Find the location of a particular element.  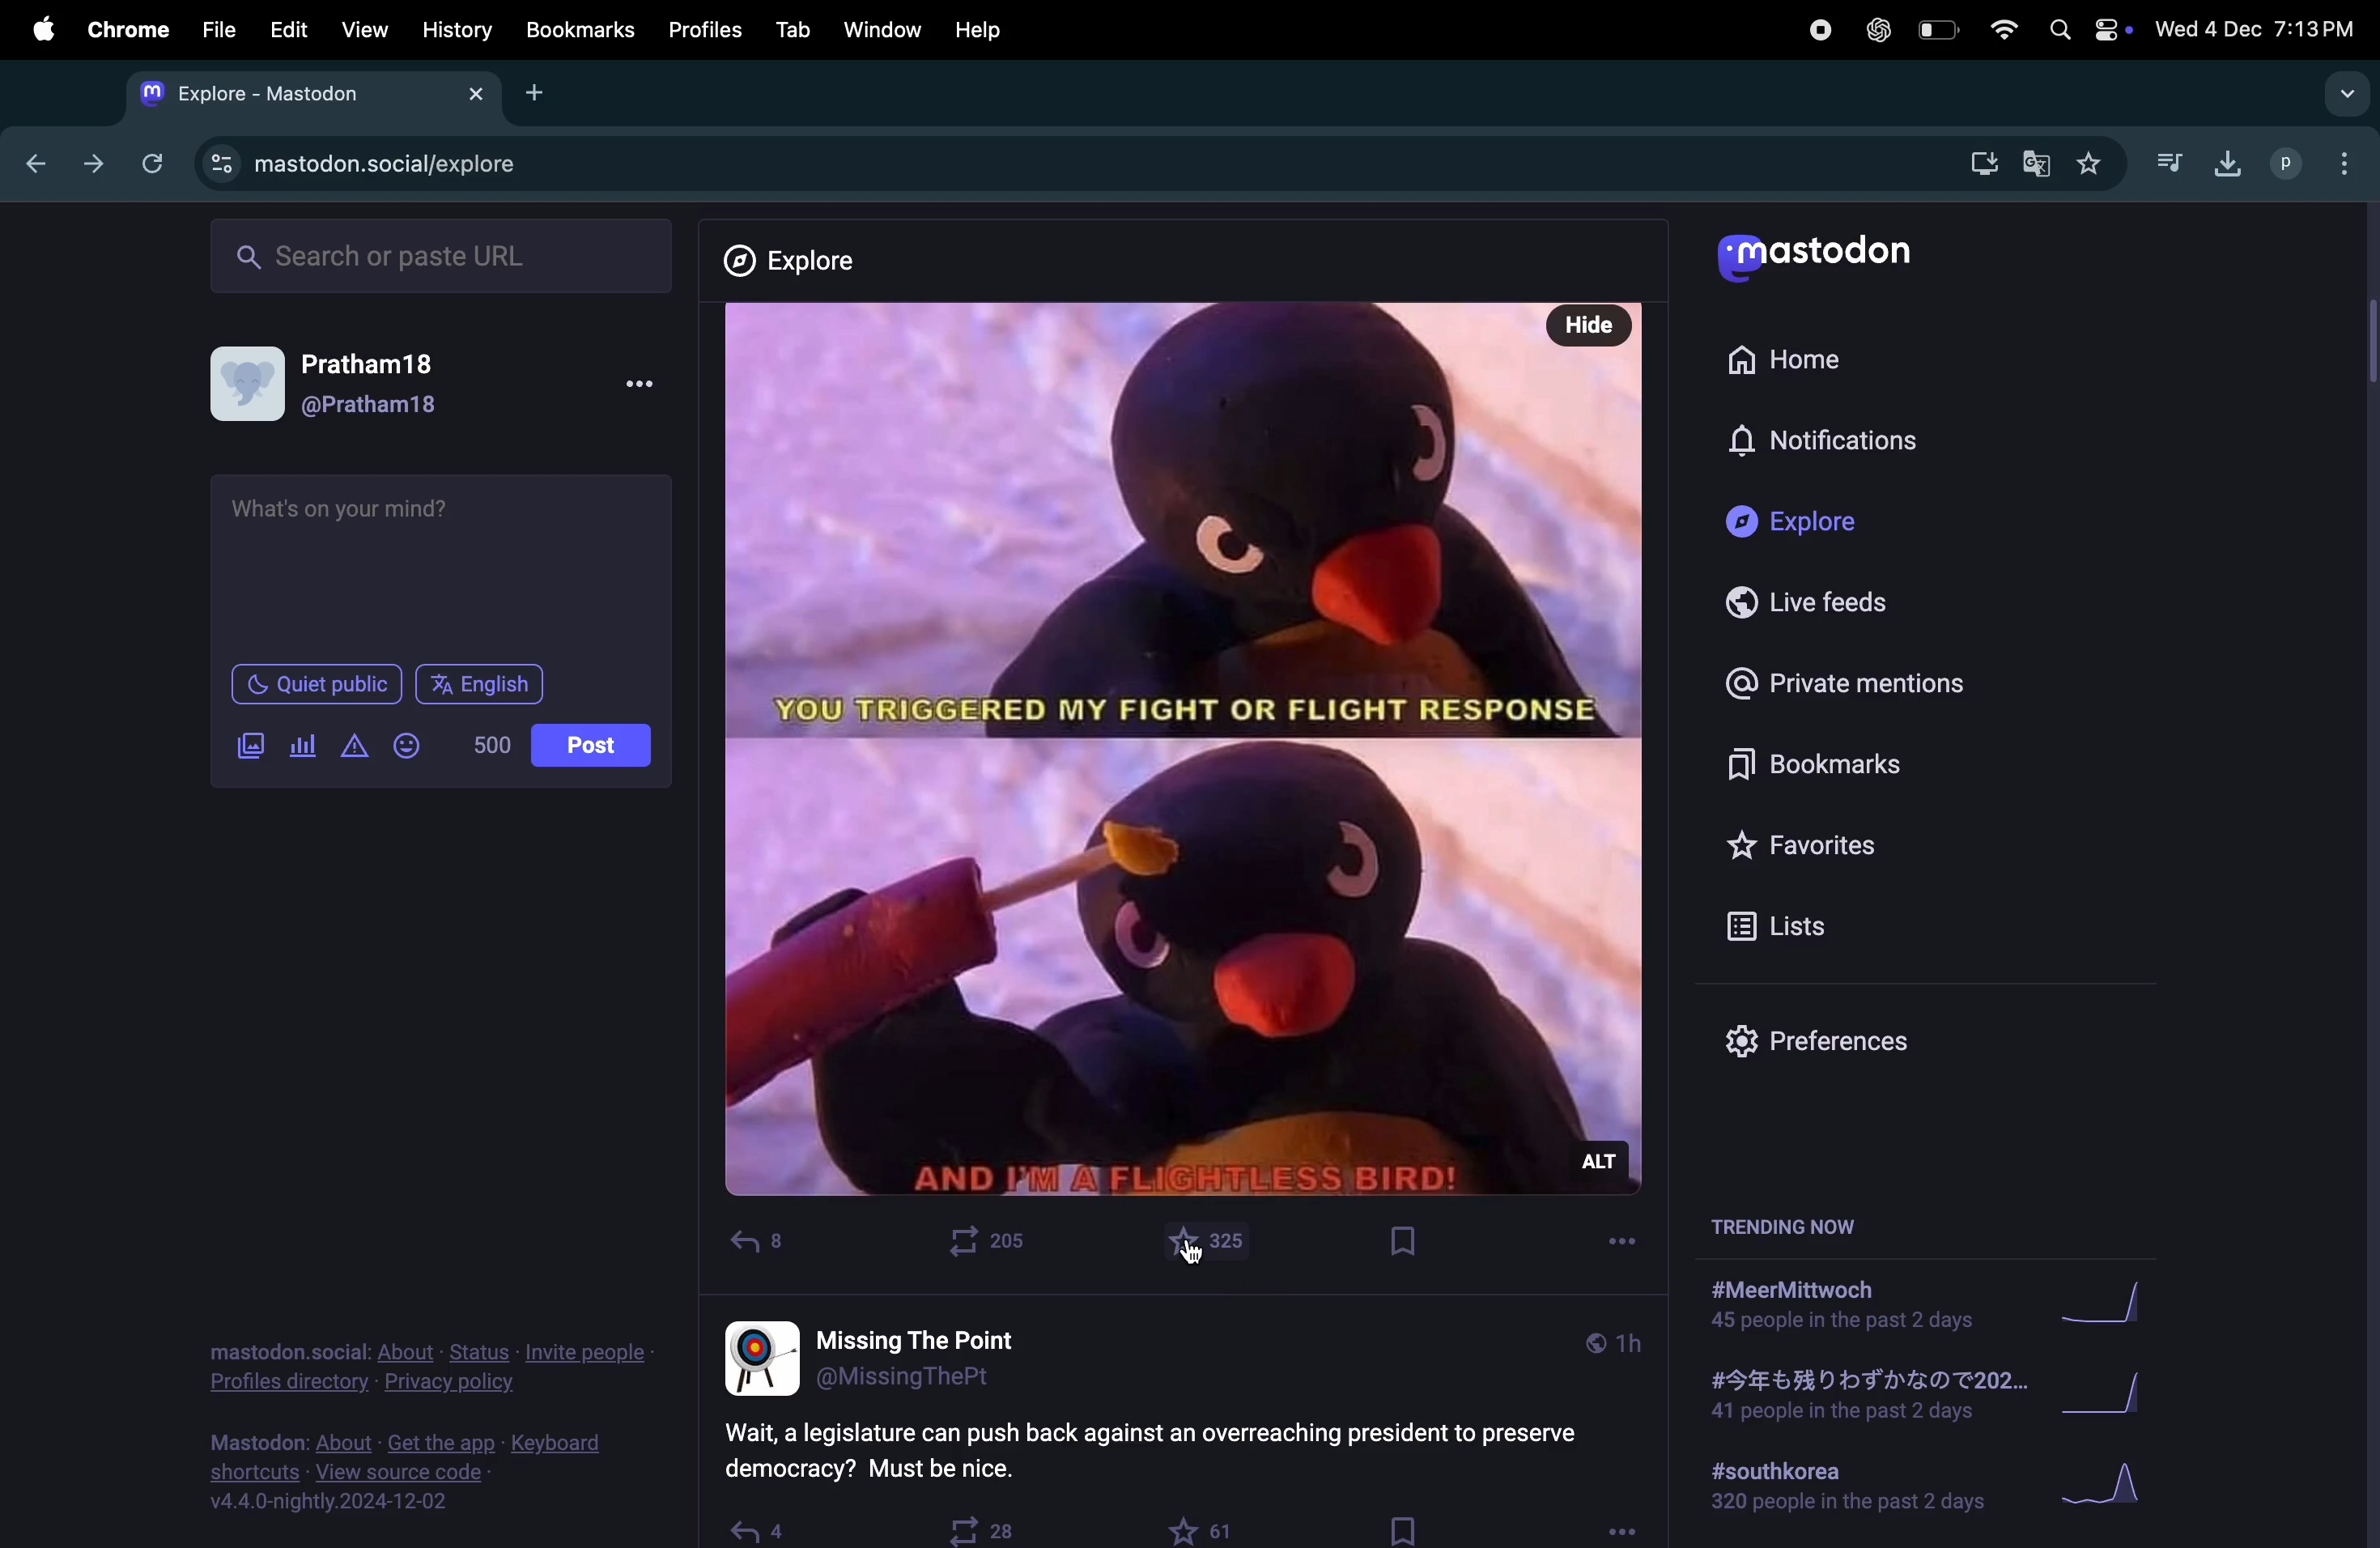

live feeds is located at coordinates (1823, 602).